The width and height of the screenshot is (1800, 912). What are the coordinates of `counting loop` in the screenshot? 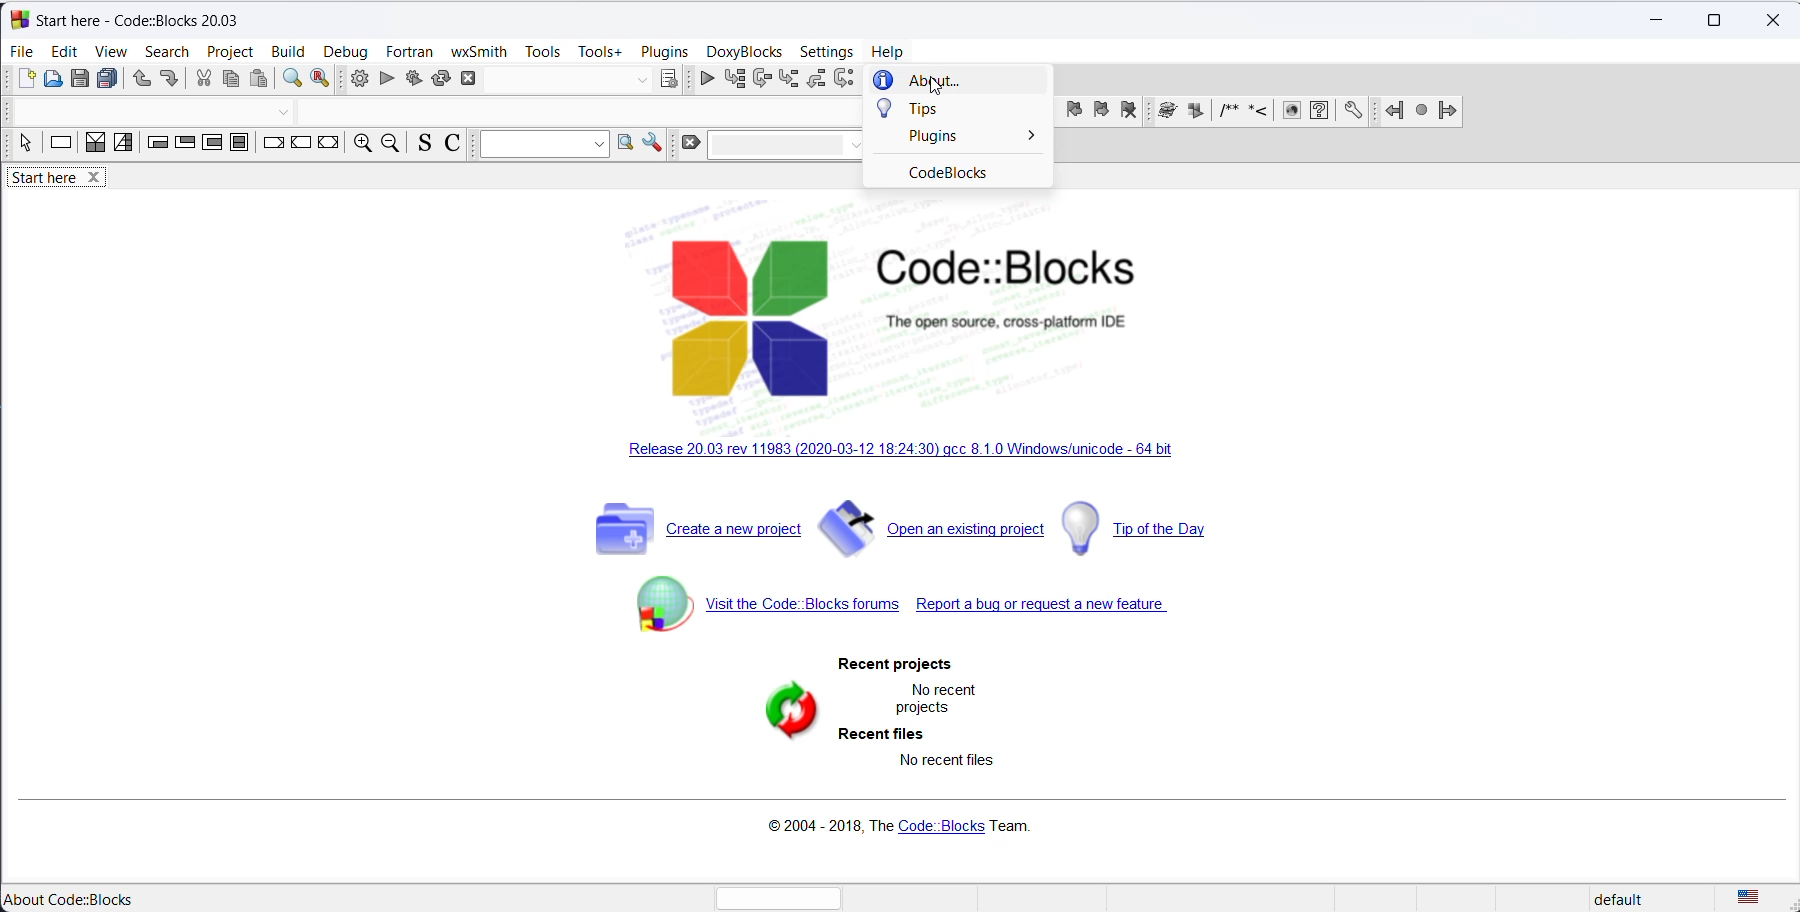 It's located at (213, 147).